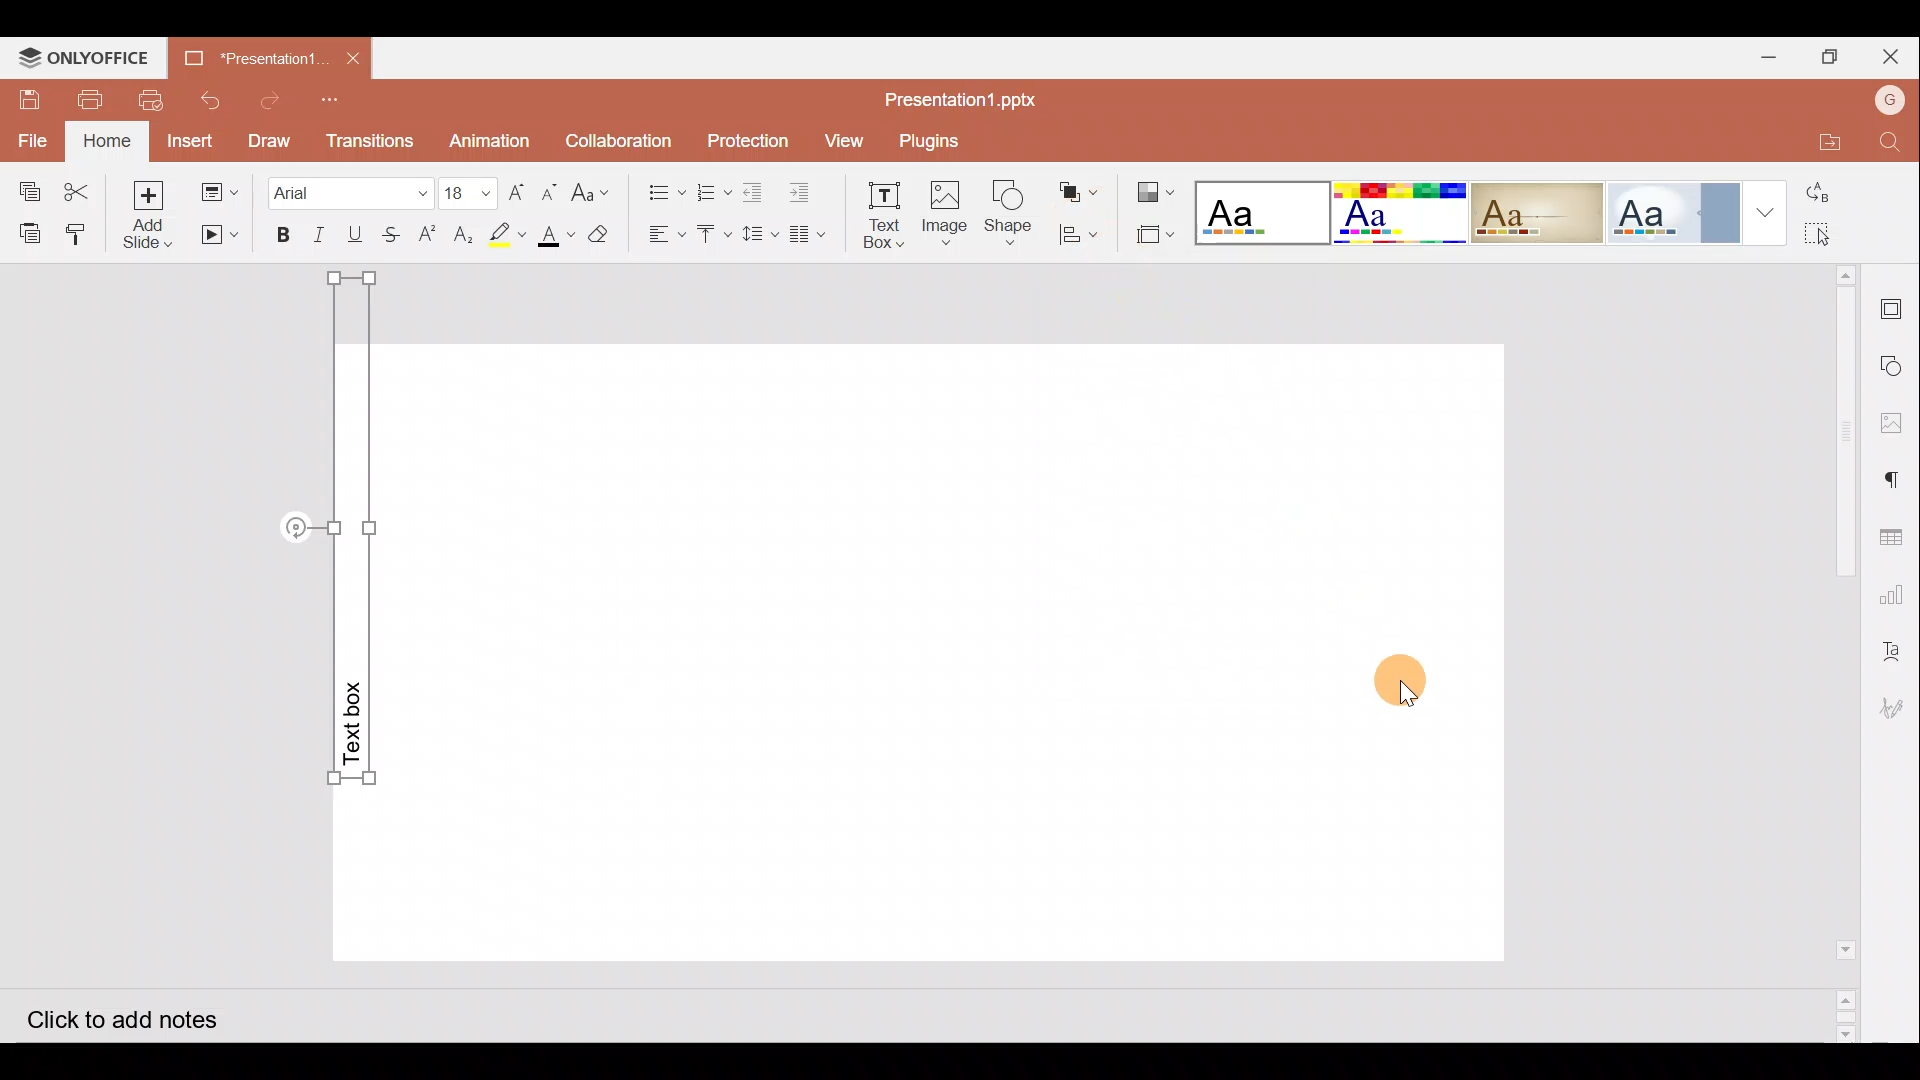 This screenshot has height=1080, width=1920. What do you see at coordinates (367, 140) in the screenshot?
I see `Transitions` at bounding box center [367, 140].